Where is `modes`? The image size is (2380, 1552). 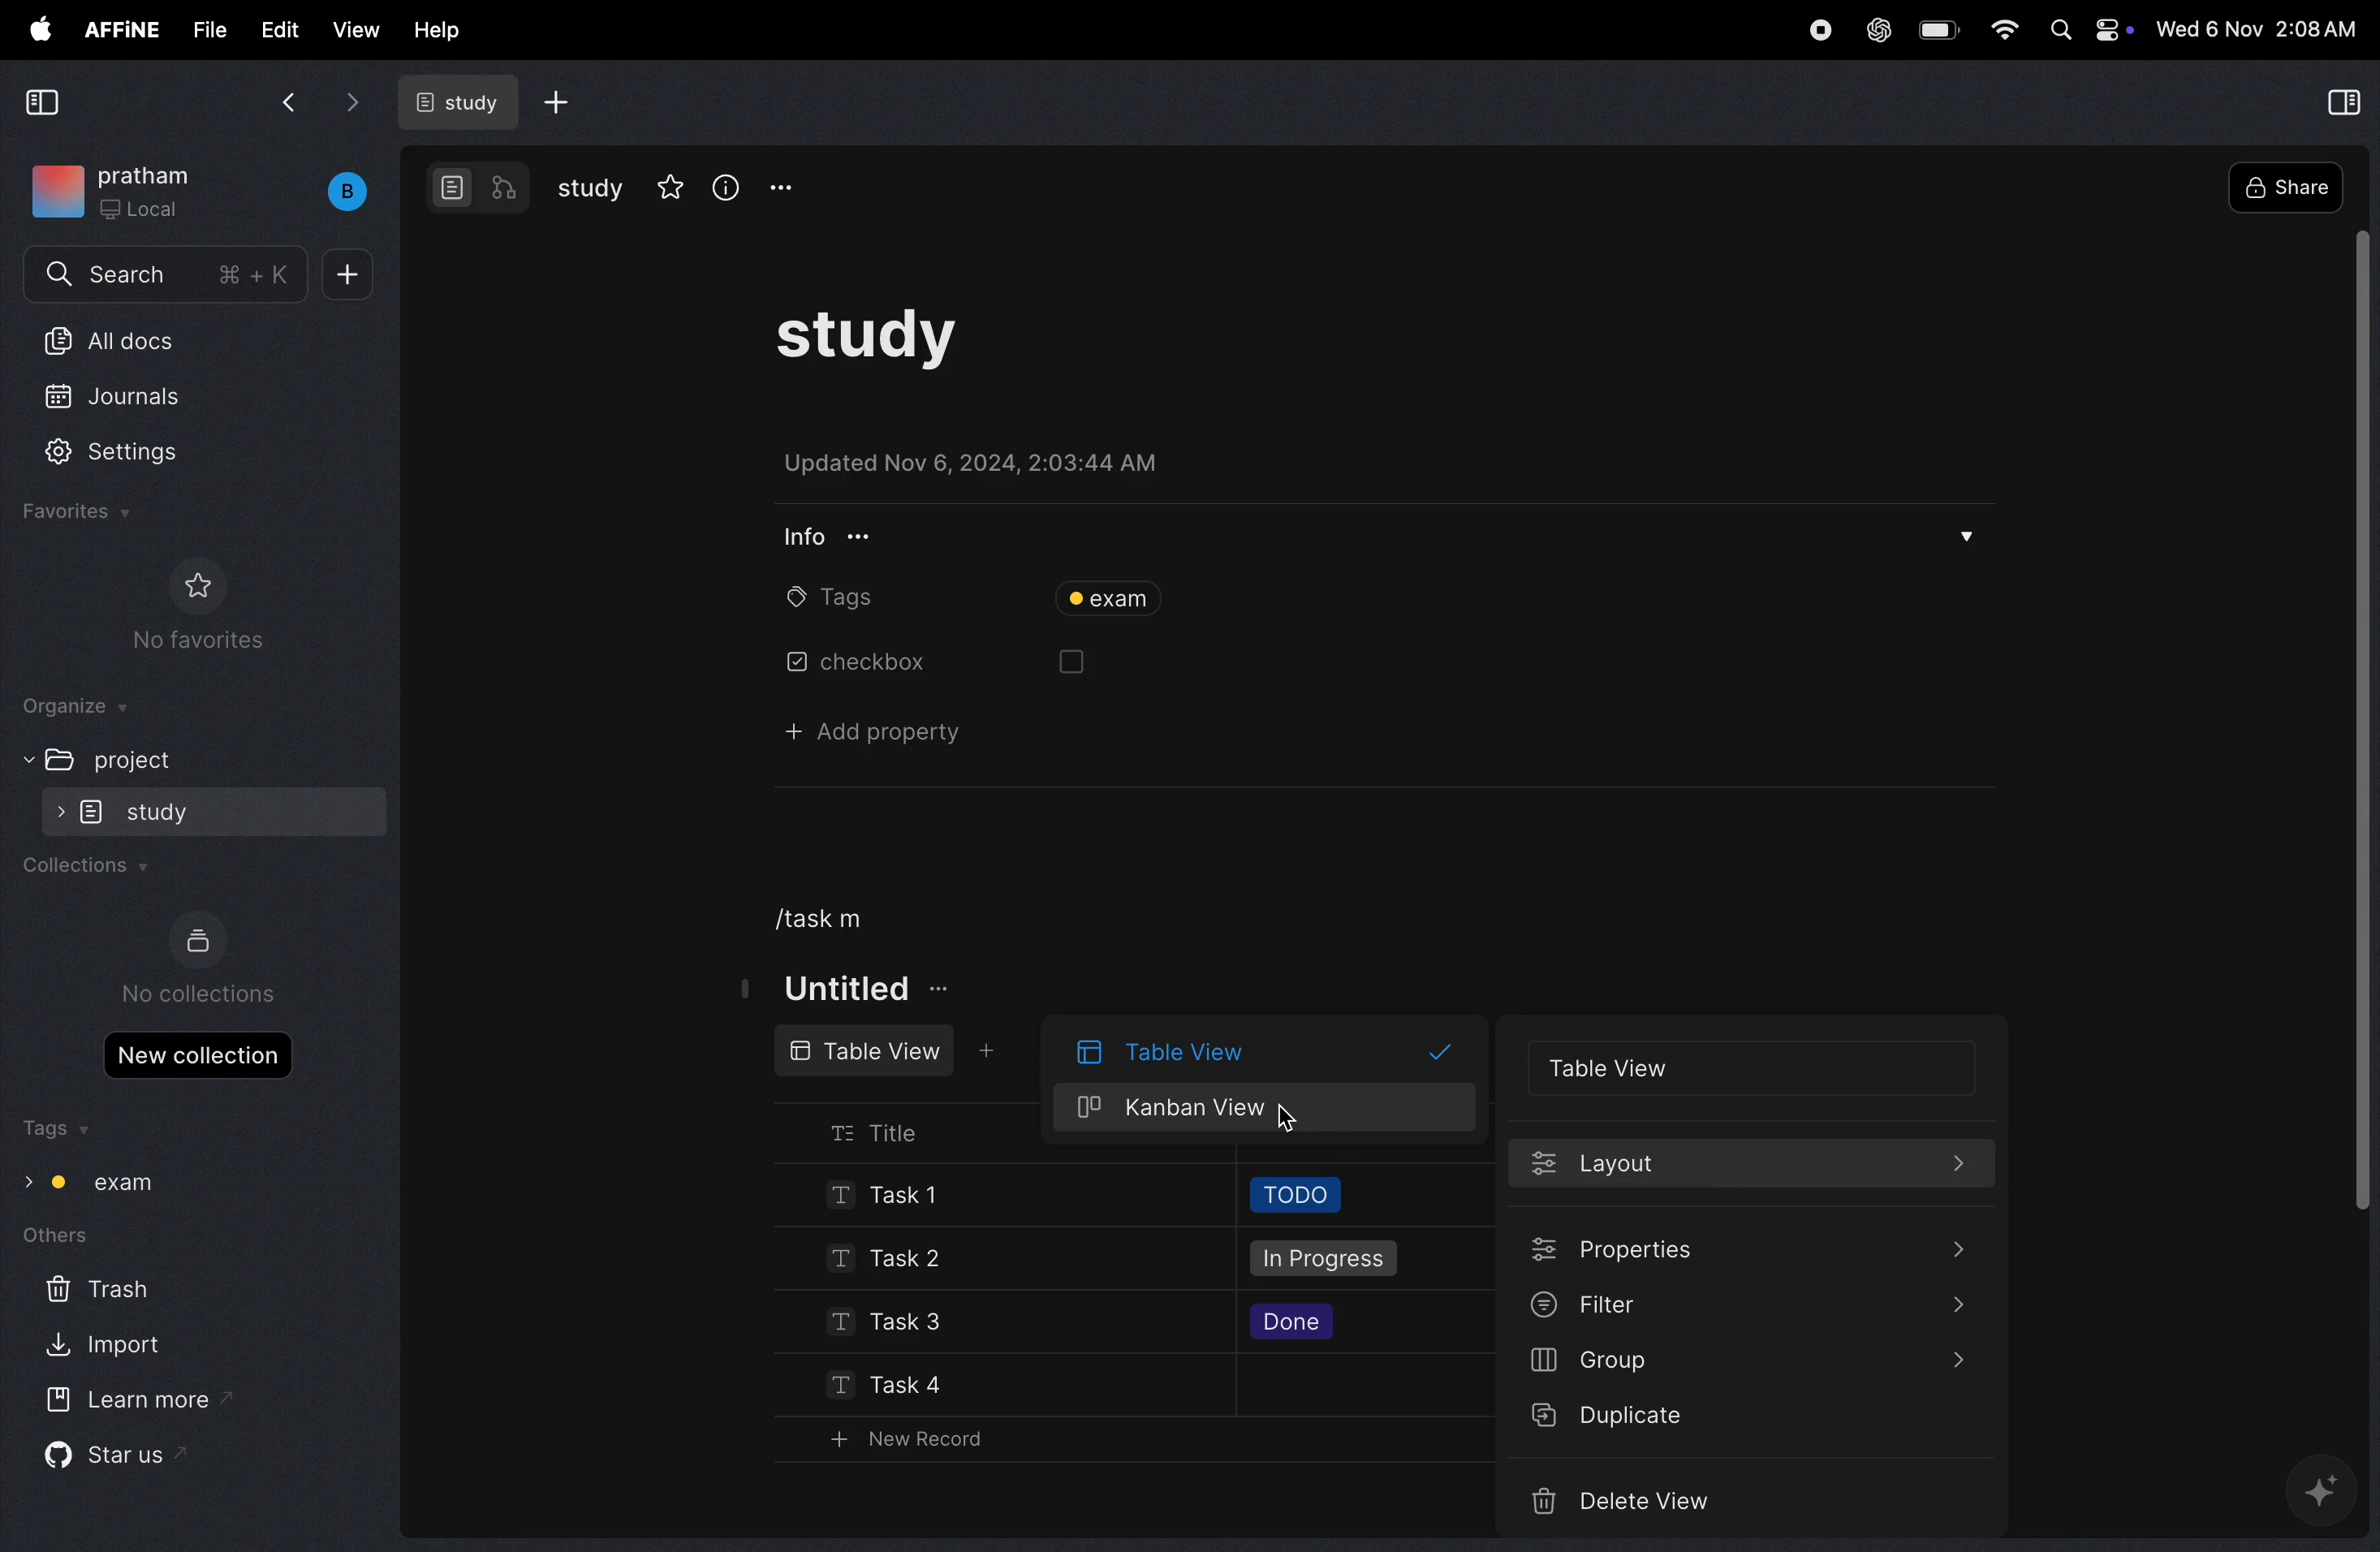 modes is located at coordinates (481, 191).